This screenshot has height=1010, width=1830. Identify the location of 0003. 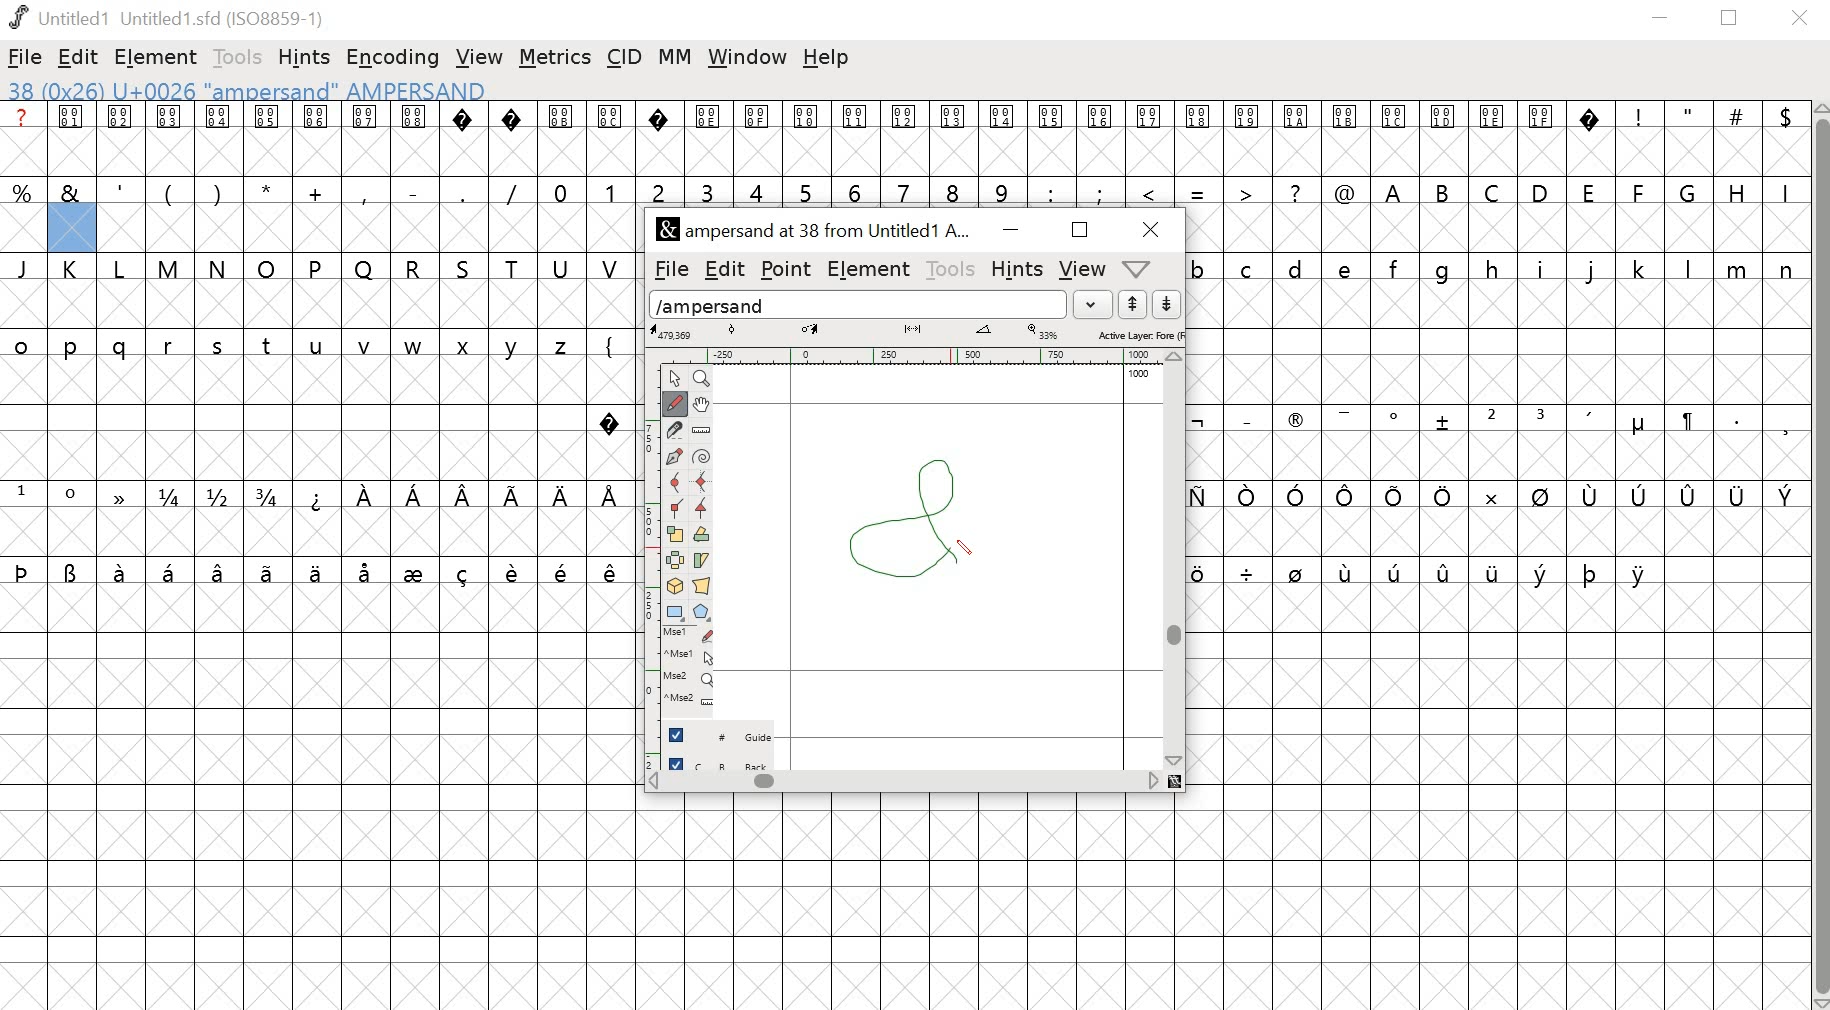
(170, 138).